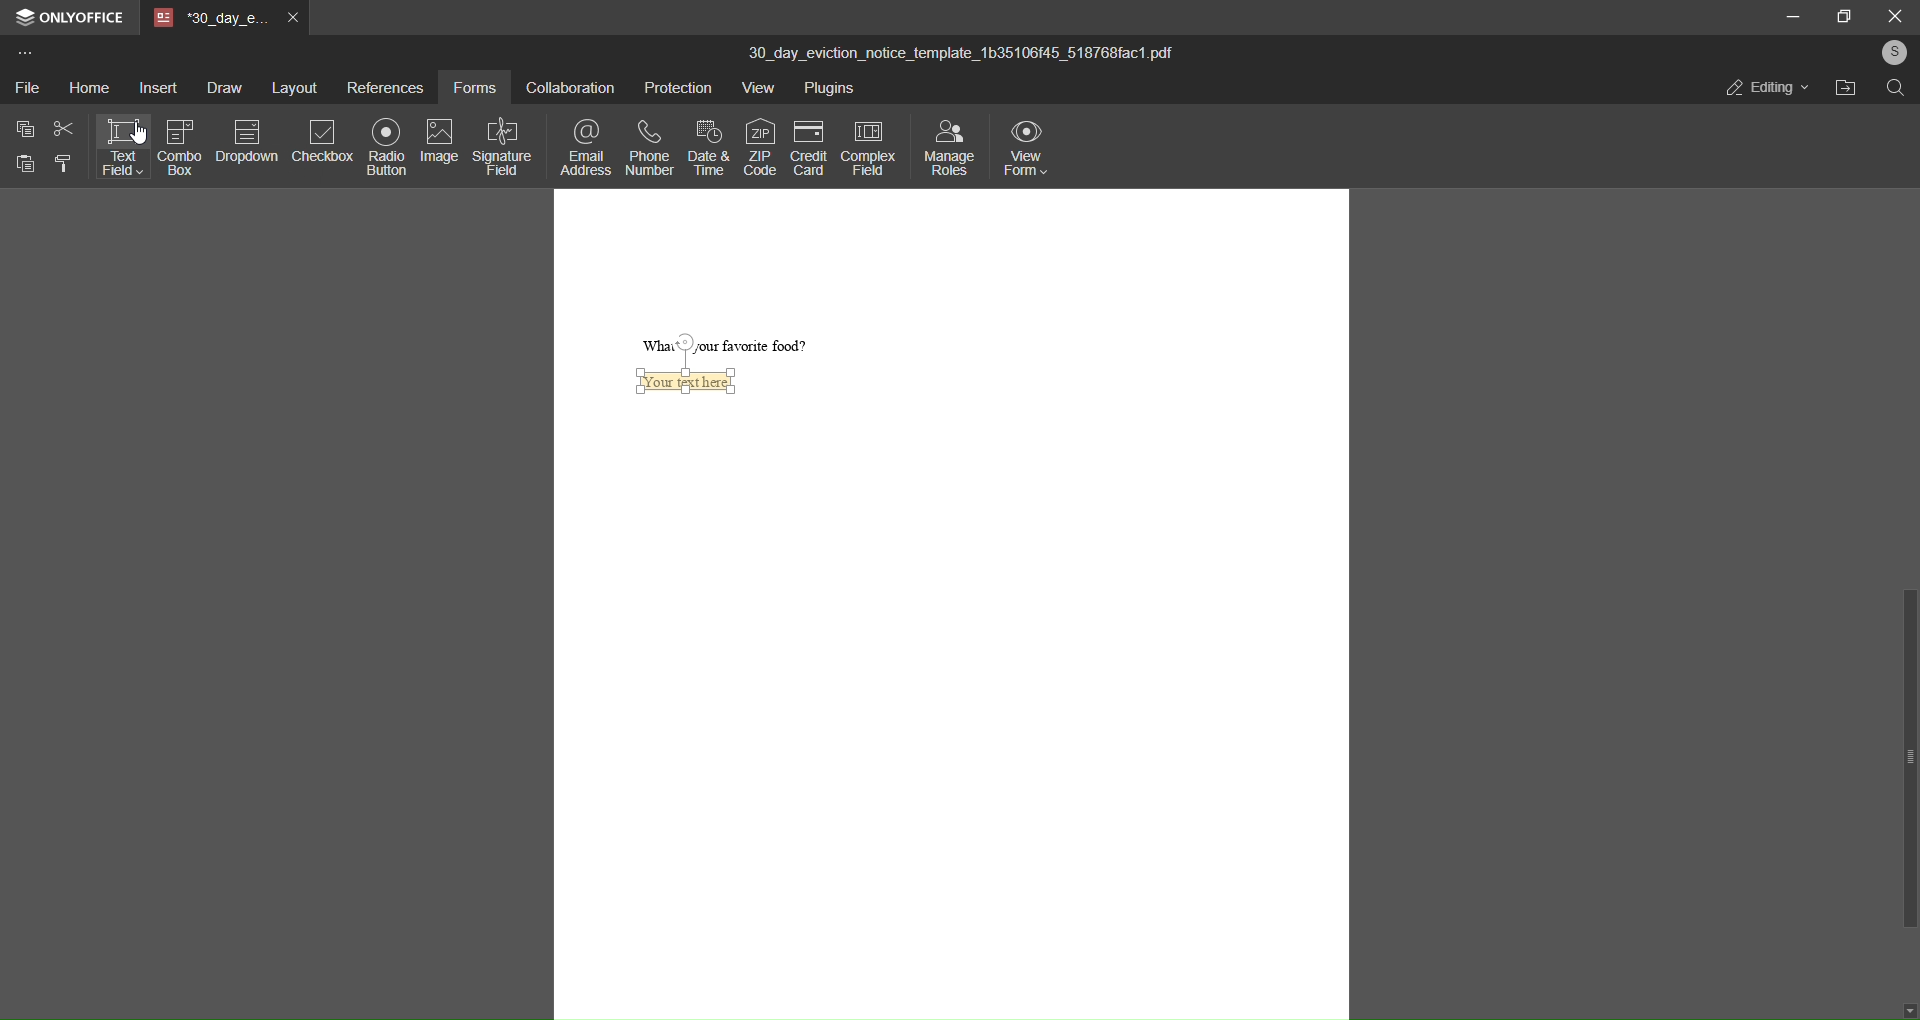  I want to click on dropdown, so click(245, 144).